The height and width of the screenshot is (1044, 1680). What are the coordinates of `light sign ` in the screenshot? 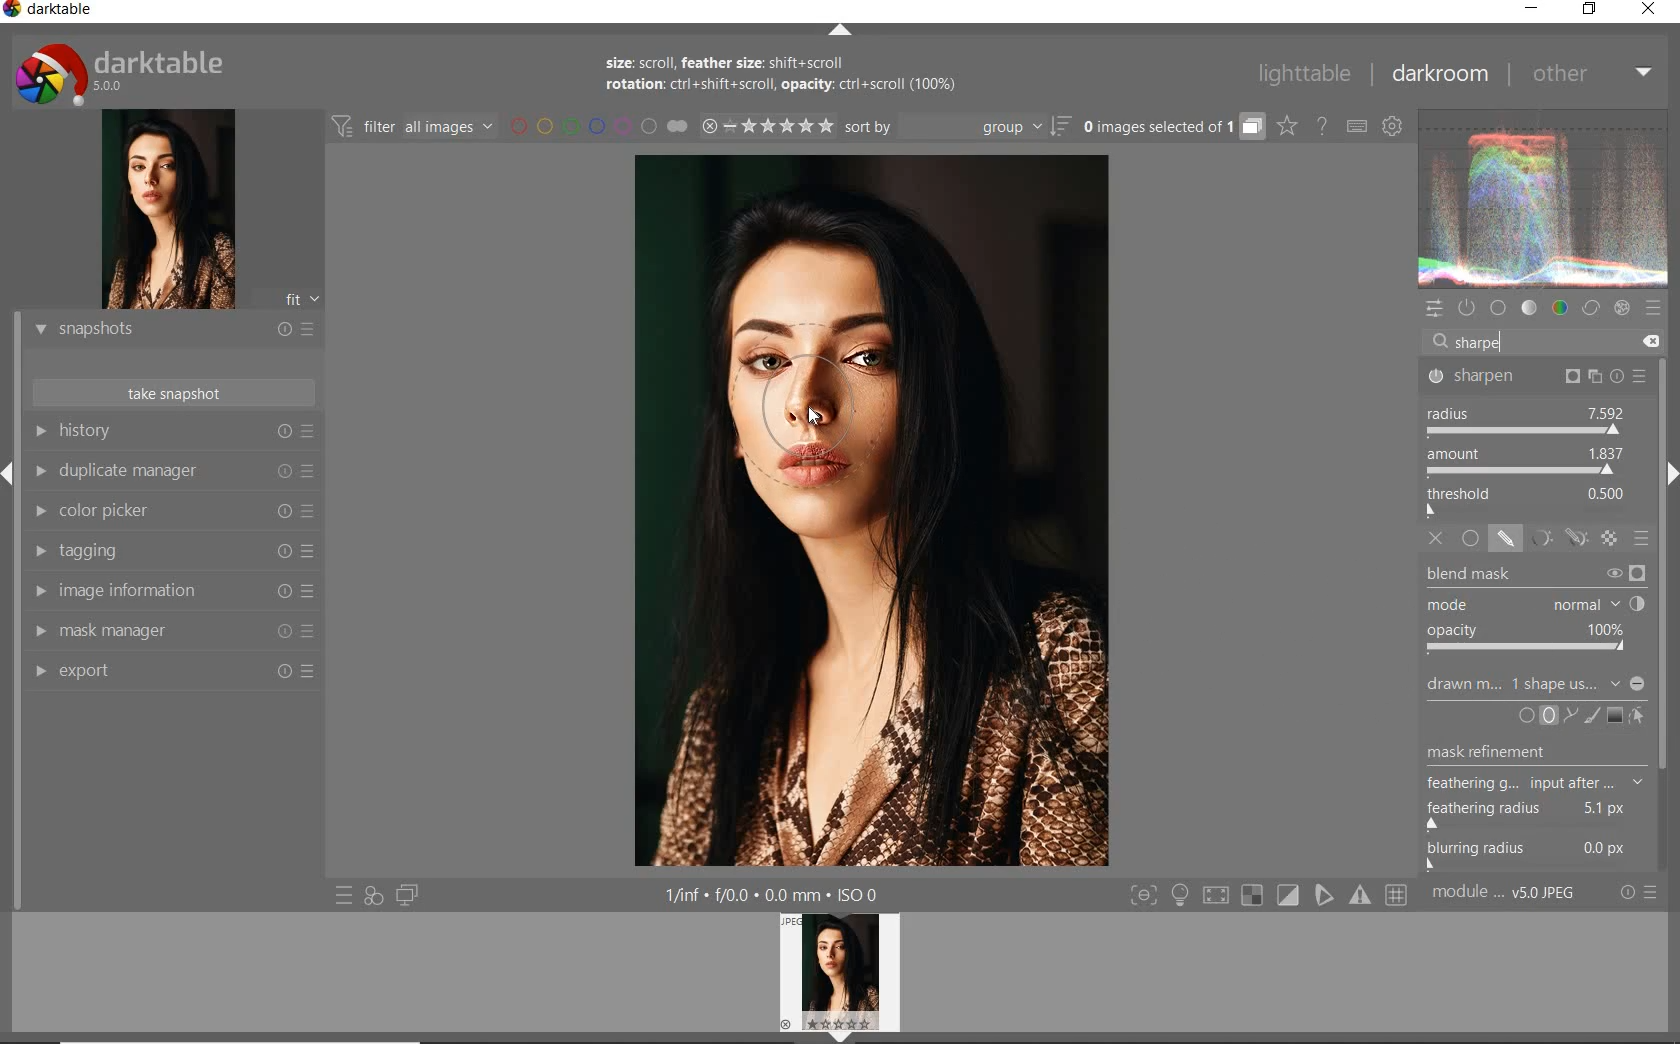 It's located at (1182, 896).